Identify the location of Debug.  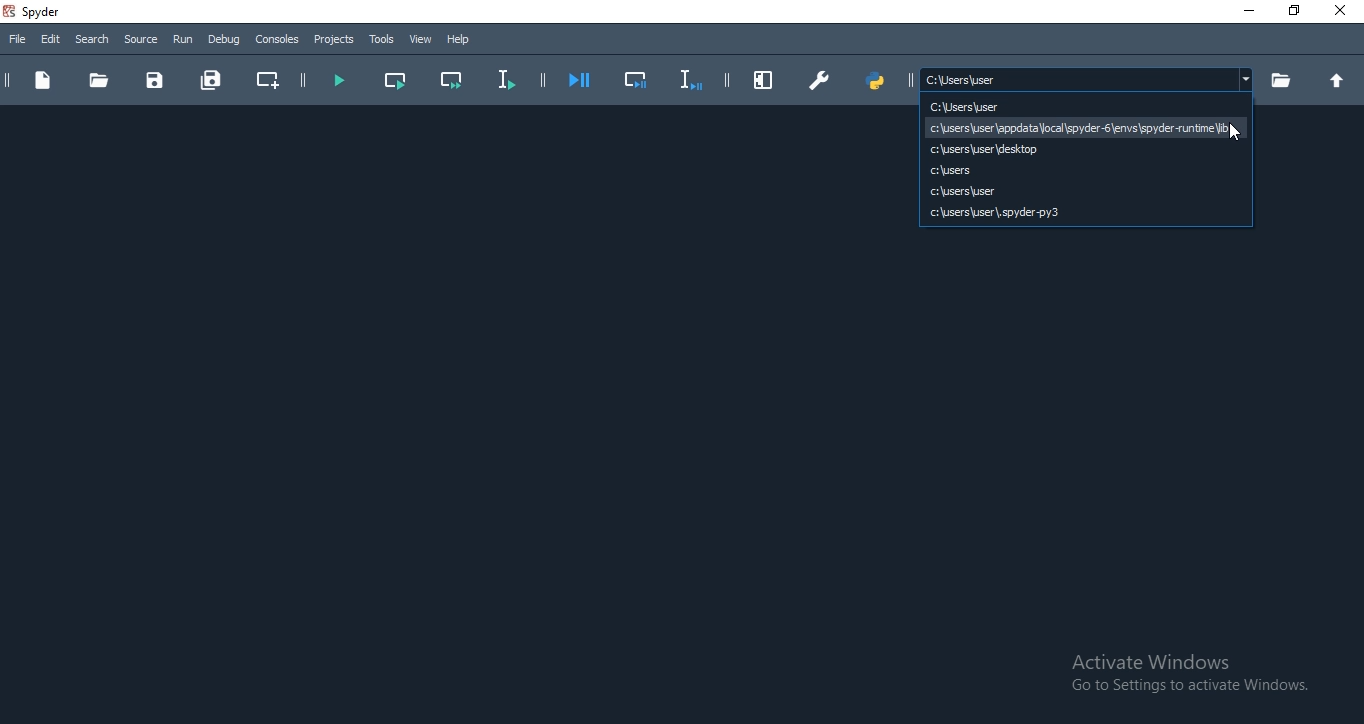
(224, 40).